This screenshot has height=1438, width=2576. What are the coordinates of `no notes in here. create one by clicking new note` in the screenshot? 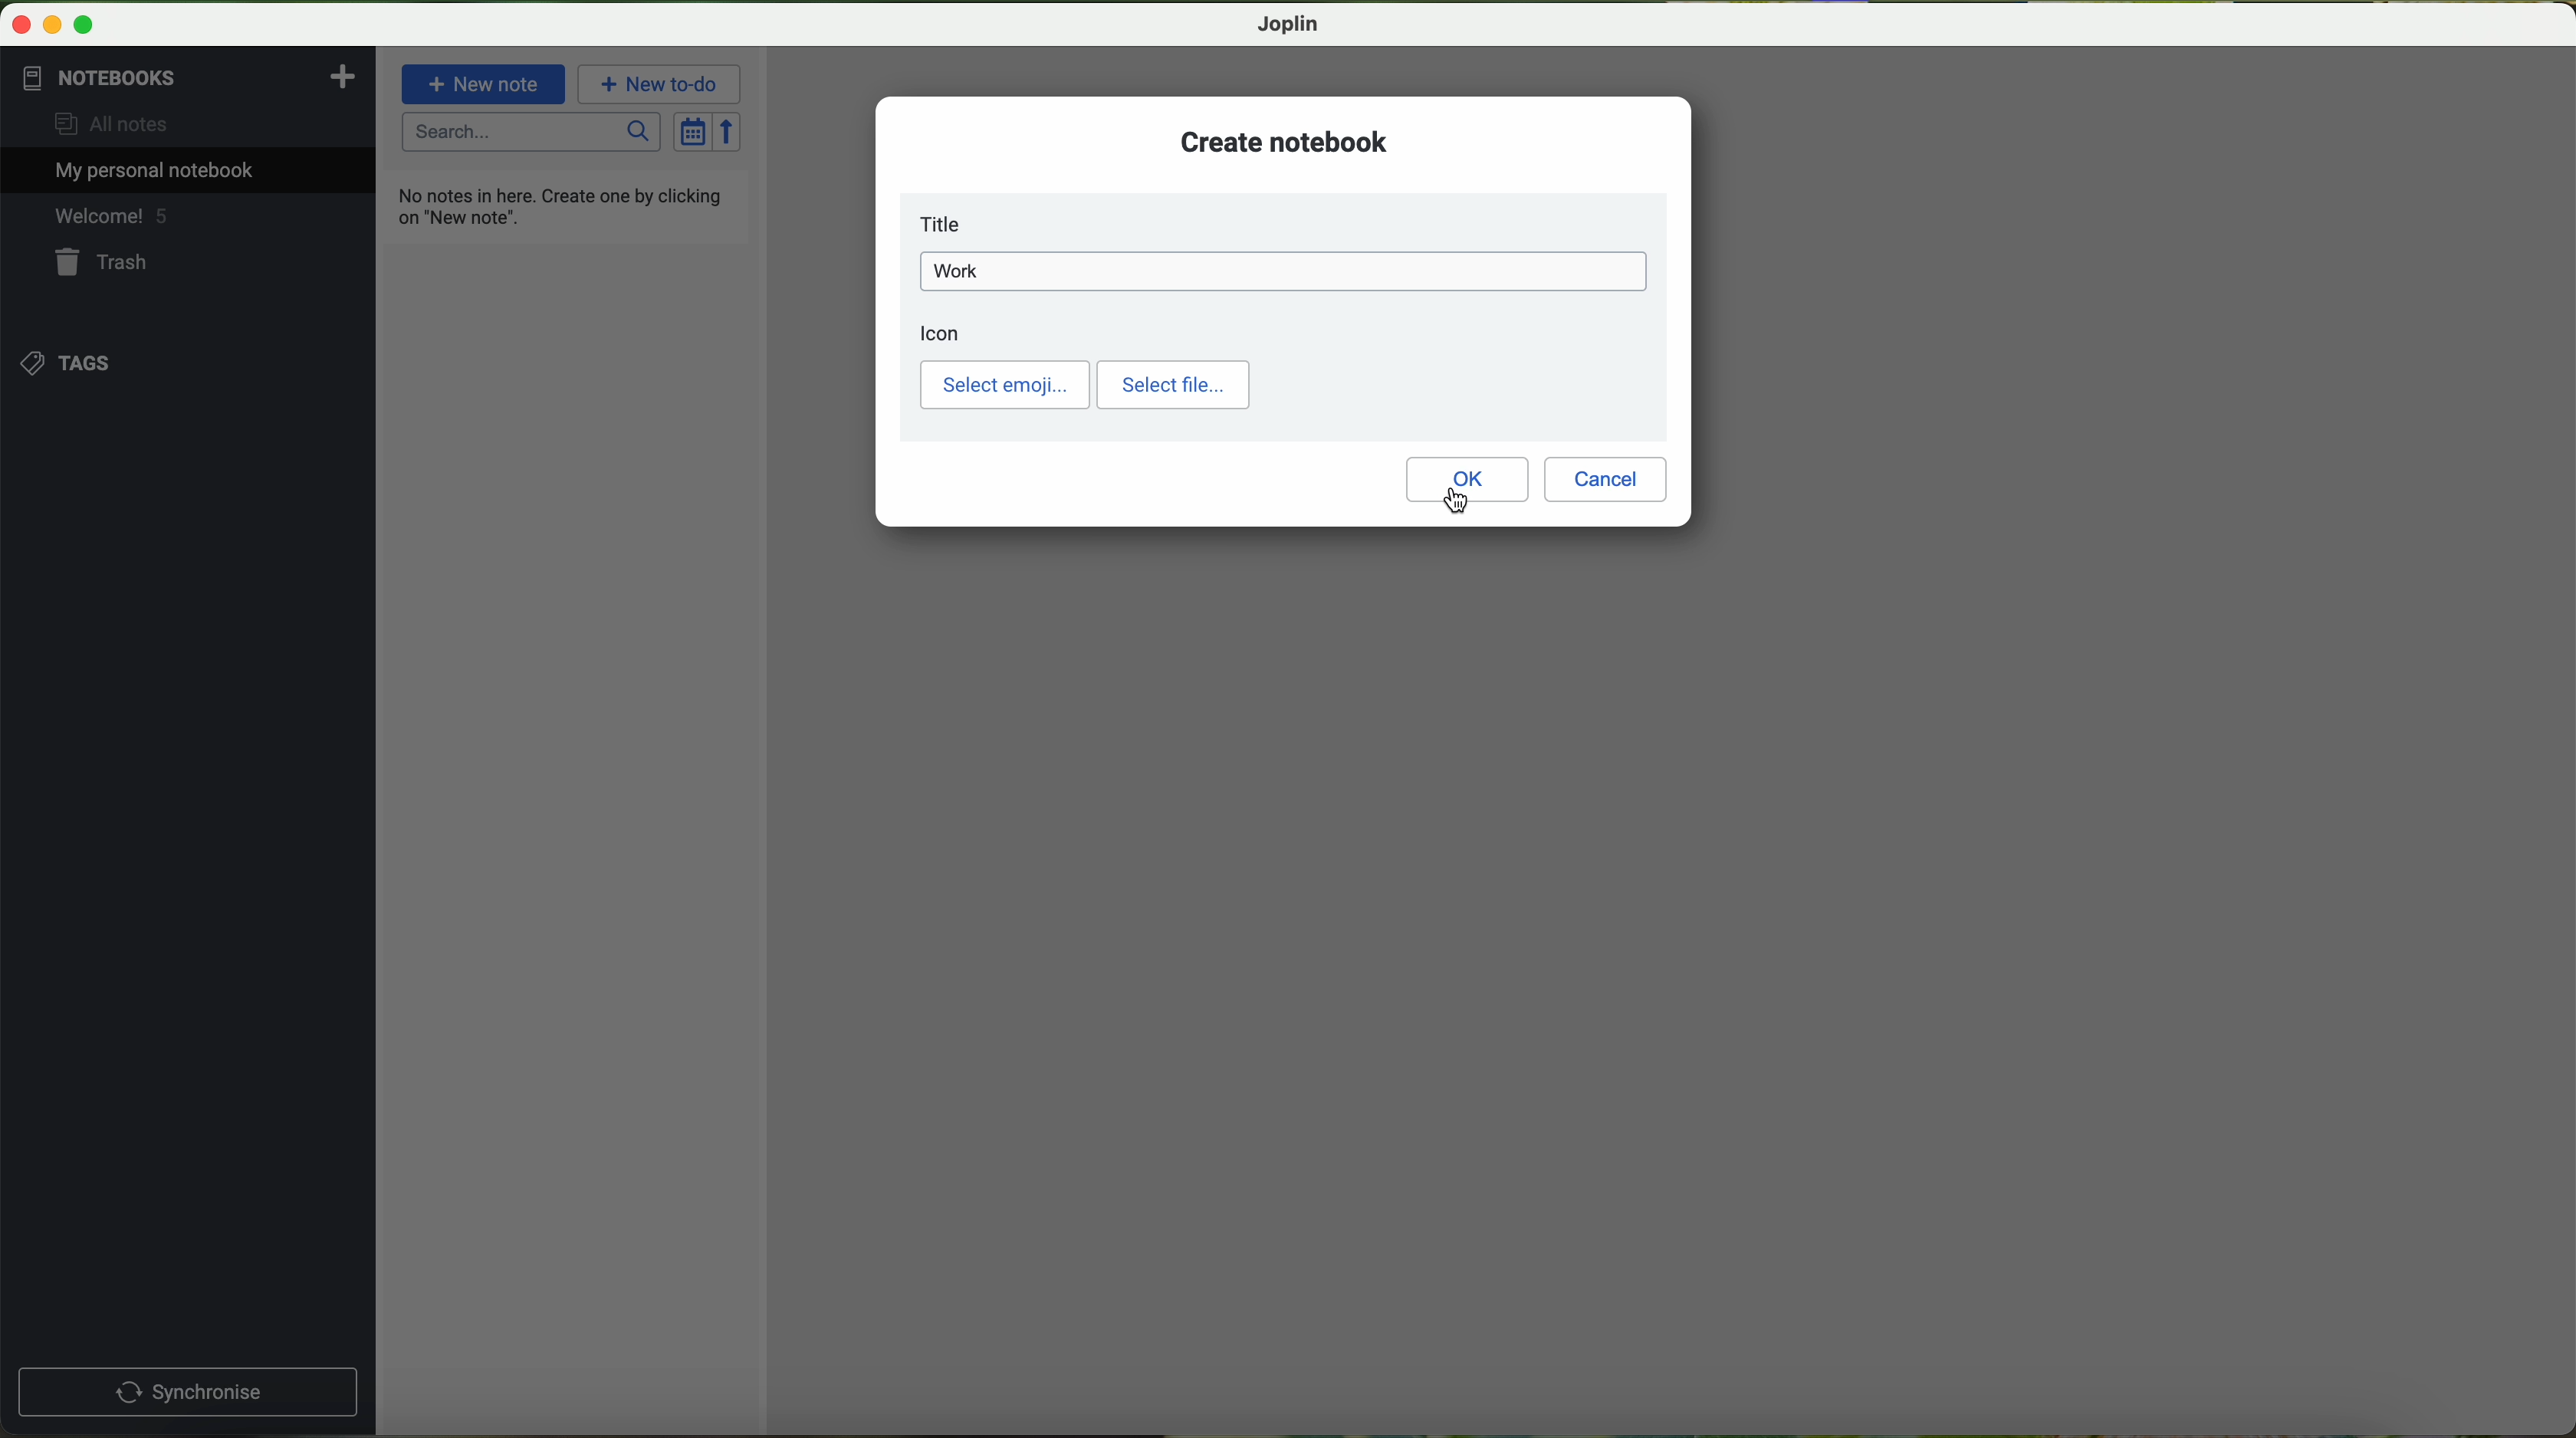 It's located at (565, 205).